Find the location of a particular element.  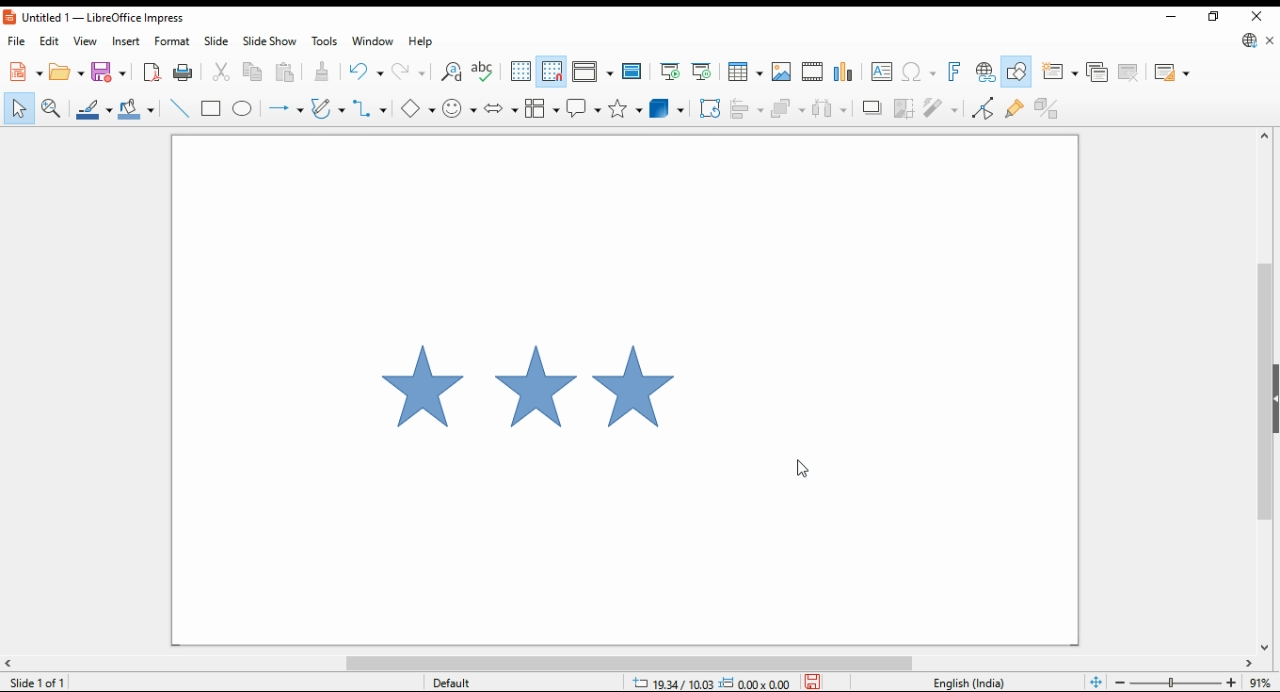

restore is located at coordinates (1215, 17).